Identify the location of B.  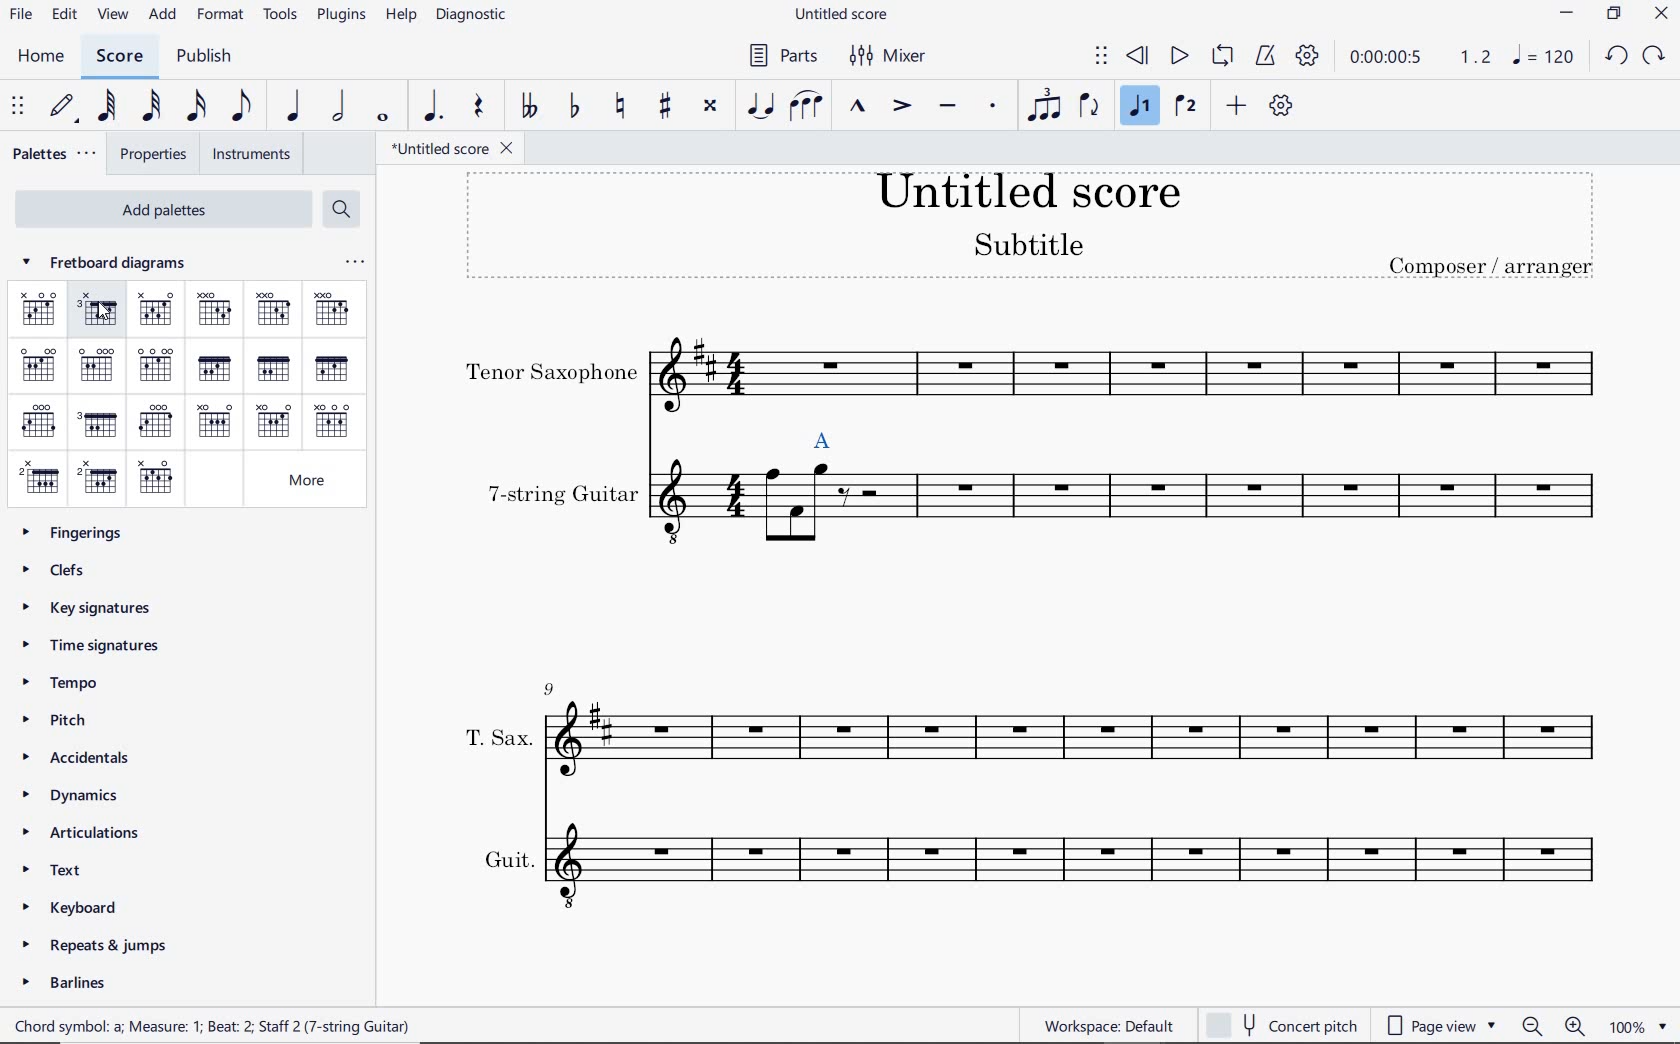
(37, 477).